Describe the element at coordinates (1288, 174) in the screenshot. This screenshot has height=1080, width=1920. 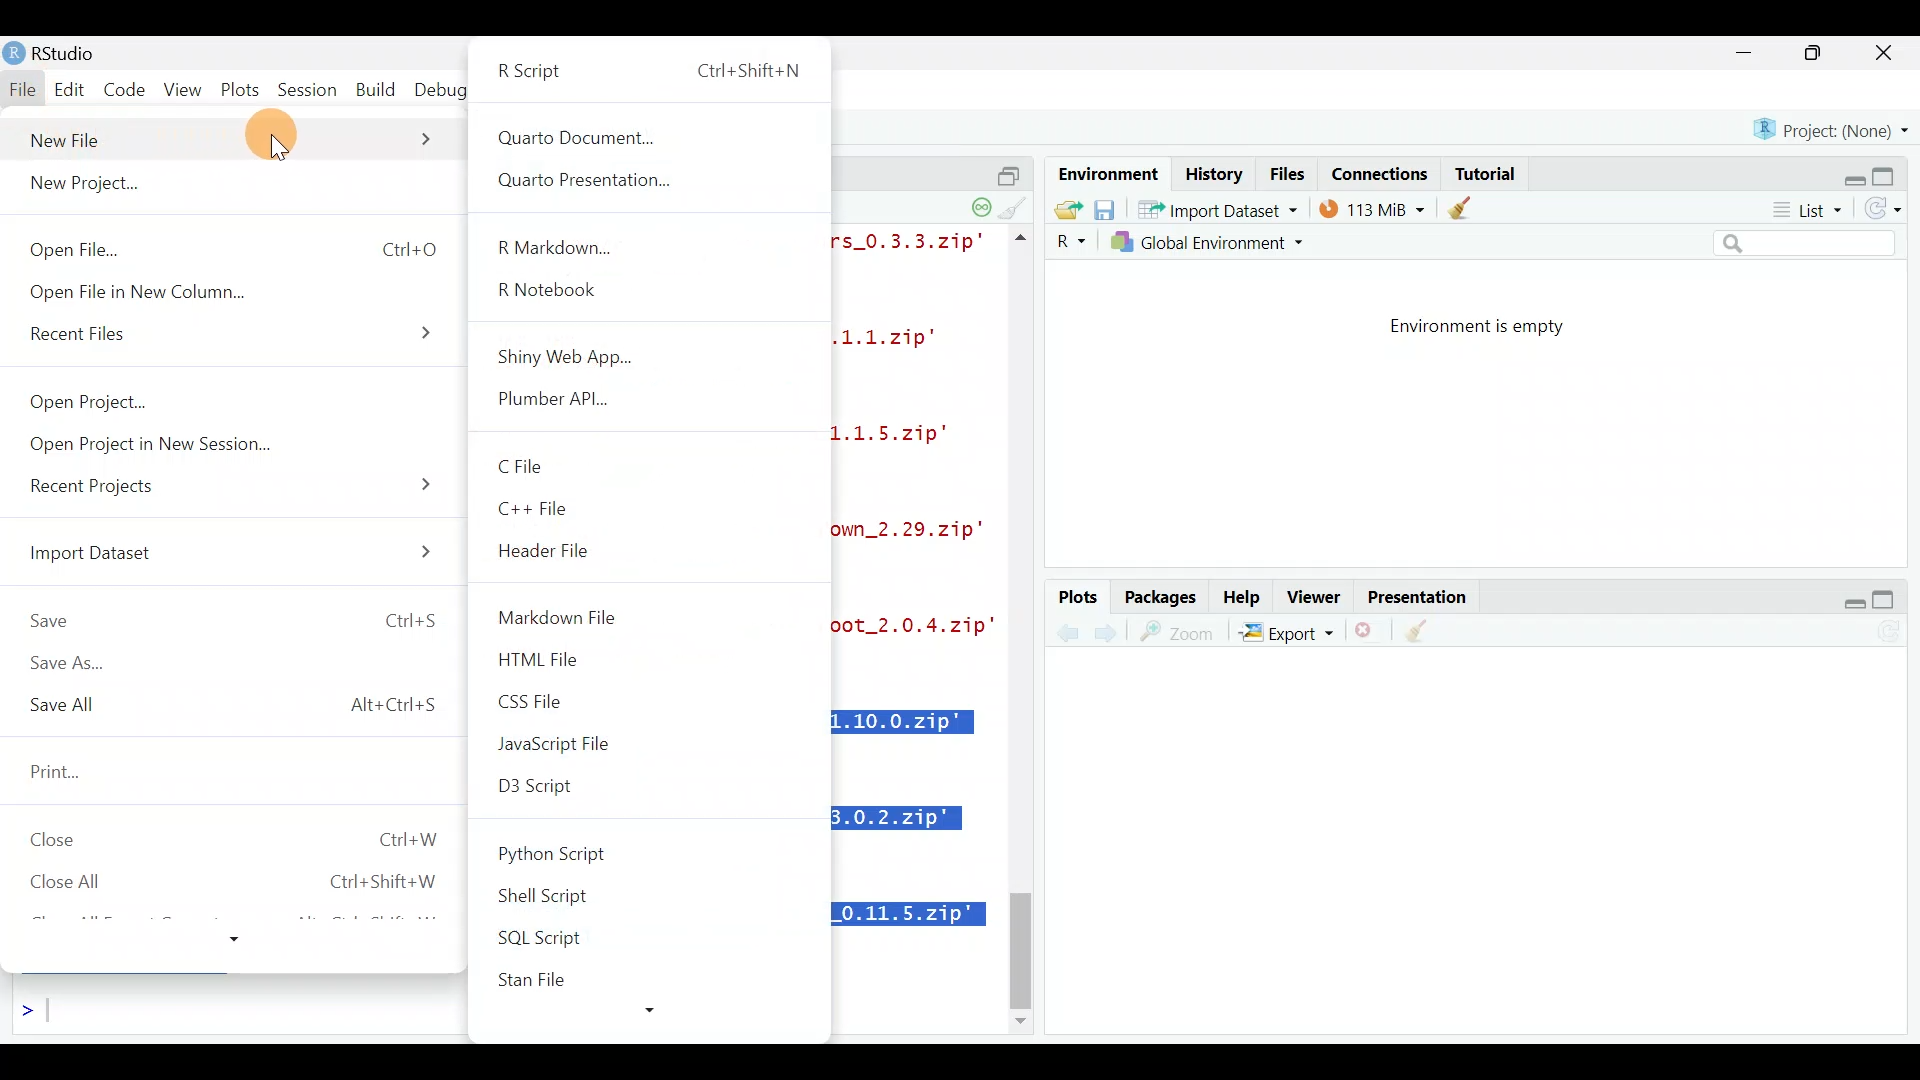
I see `Files` at that location.